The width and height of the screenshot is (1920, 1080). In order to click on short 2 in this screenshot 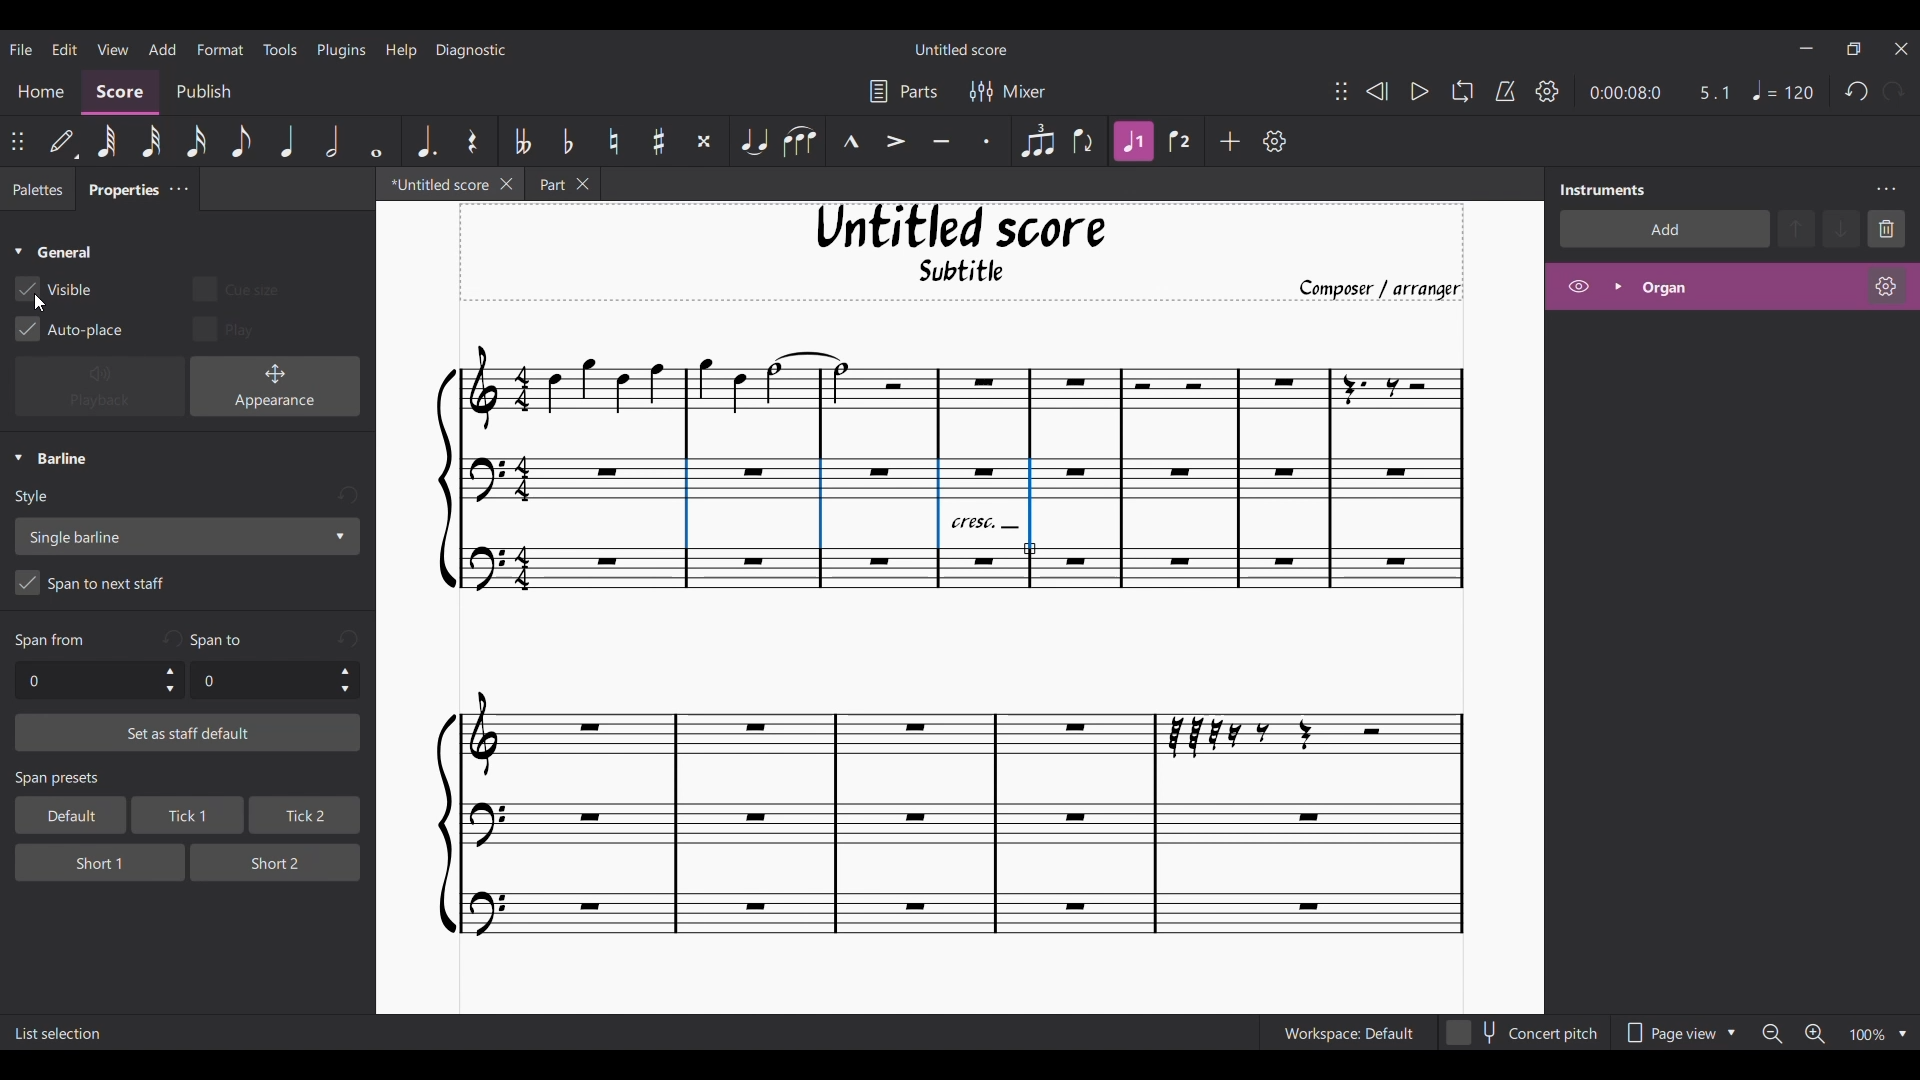, I will do `click(266, 861)`.